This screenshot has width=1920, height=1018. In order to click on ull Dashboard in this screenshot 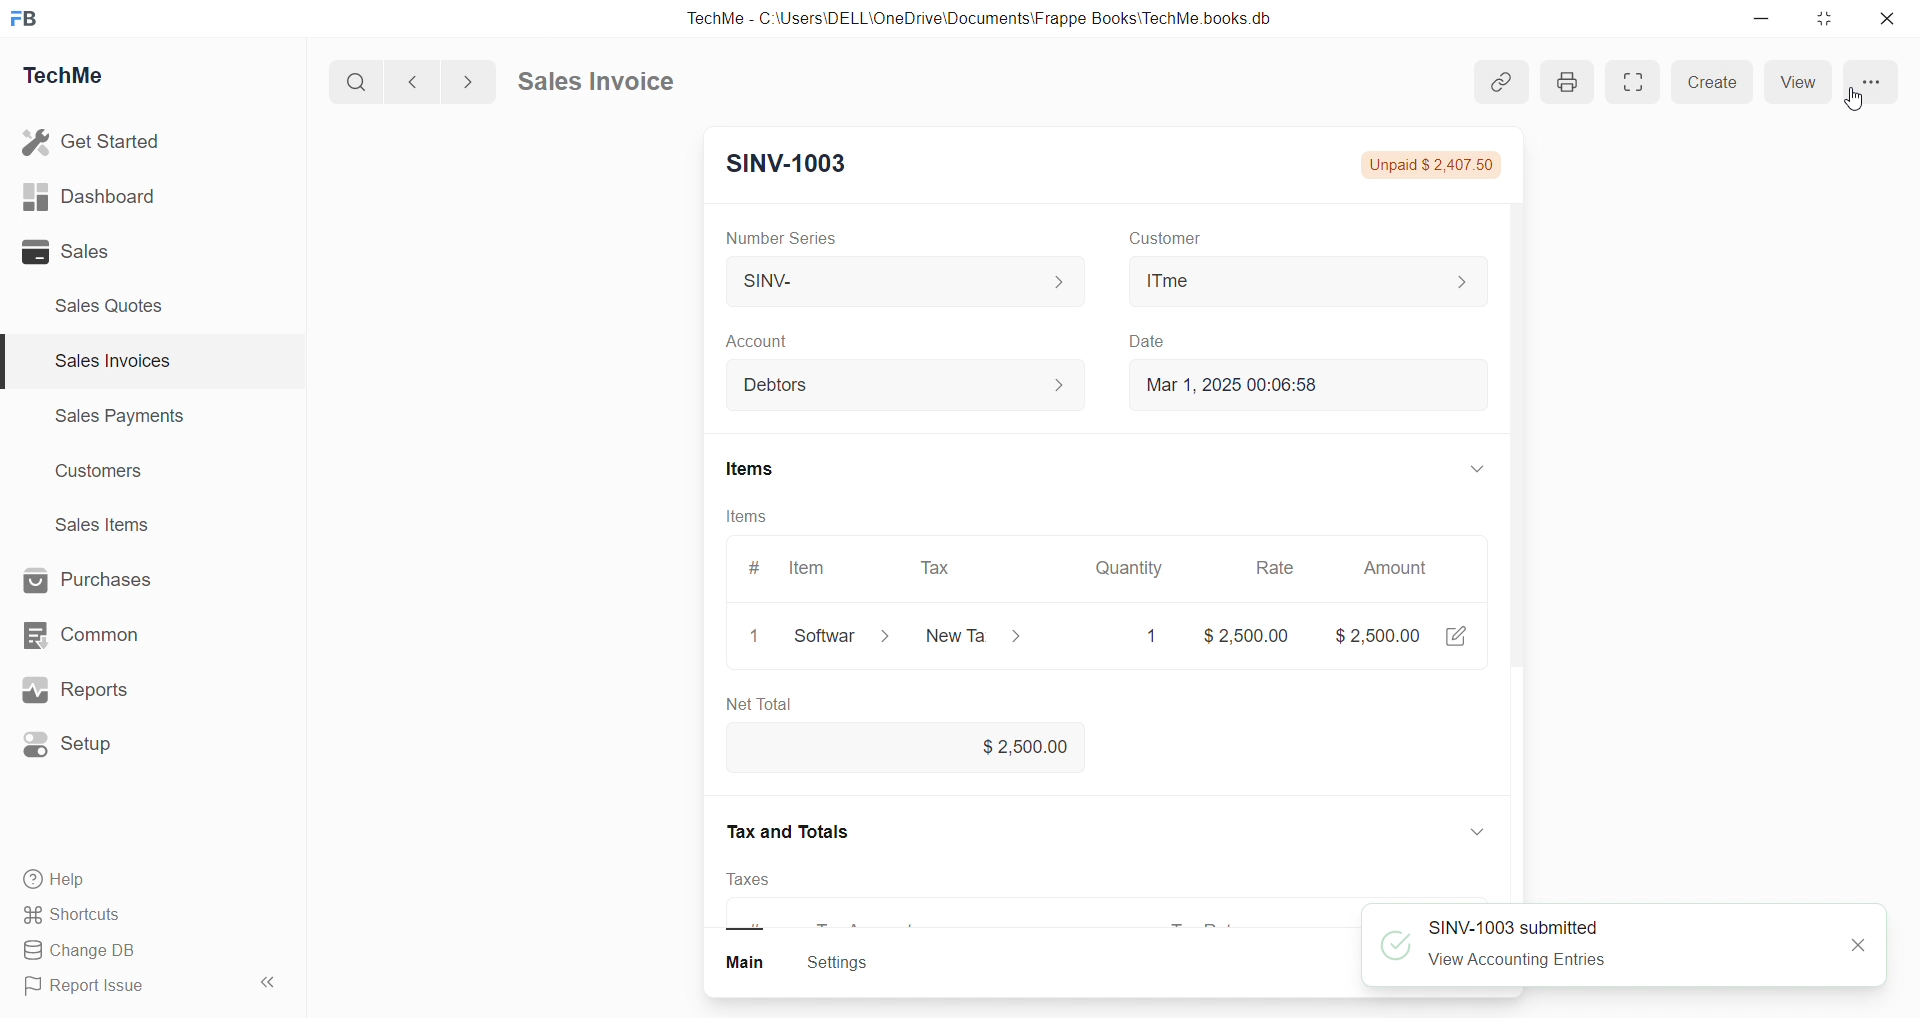, I will do `click(99, 196)`.